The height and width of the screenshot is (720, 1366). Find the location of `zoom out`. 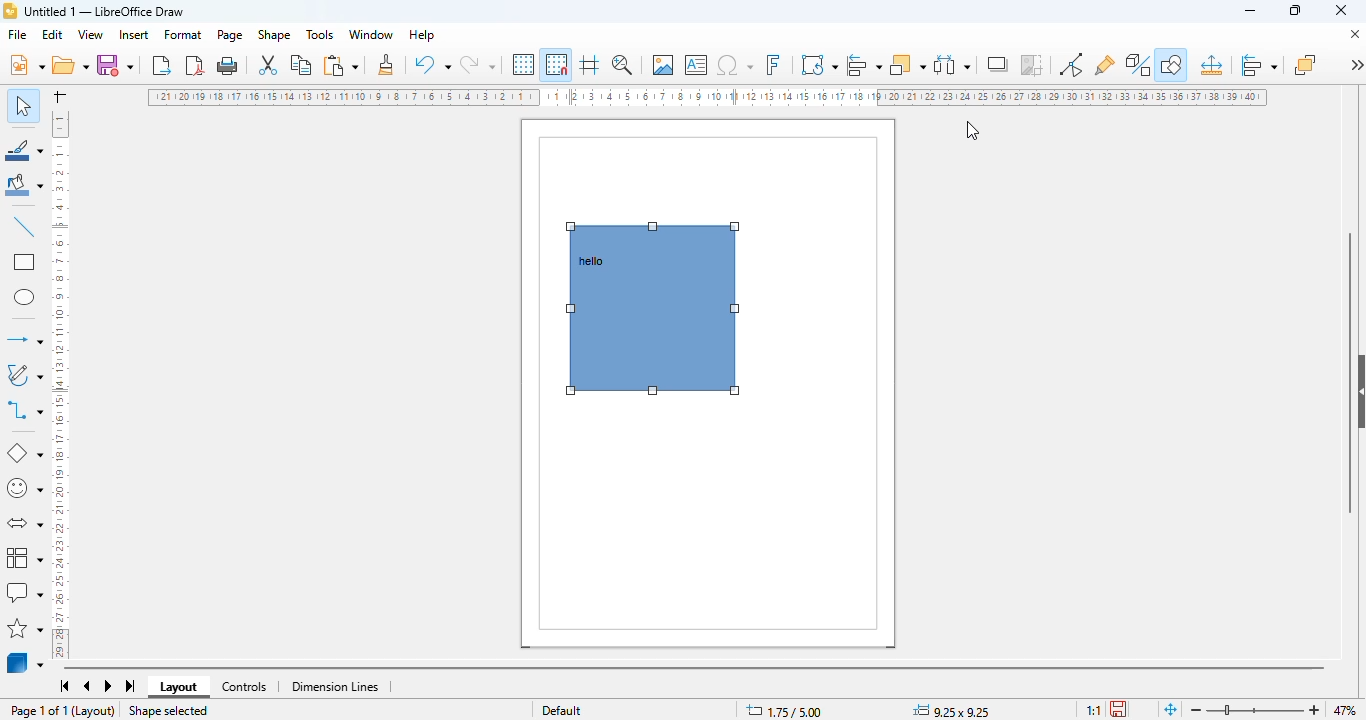

zoom out is located at coordinates (1196, 711).